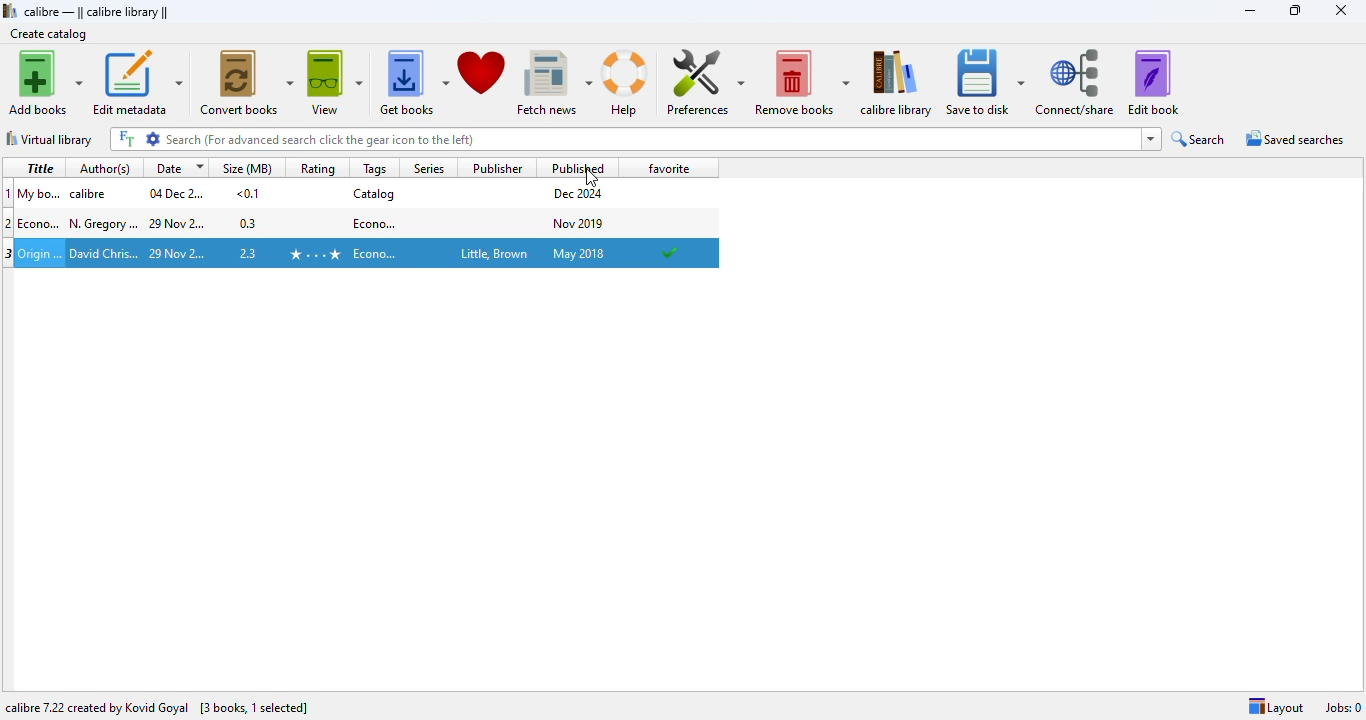 The image size is (1366, 720). What do you see at coordinates (413, 83) in the screenshot?
I see `get books` at bounding box center [413, 83].